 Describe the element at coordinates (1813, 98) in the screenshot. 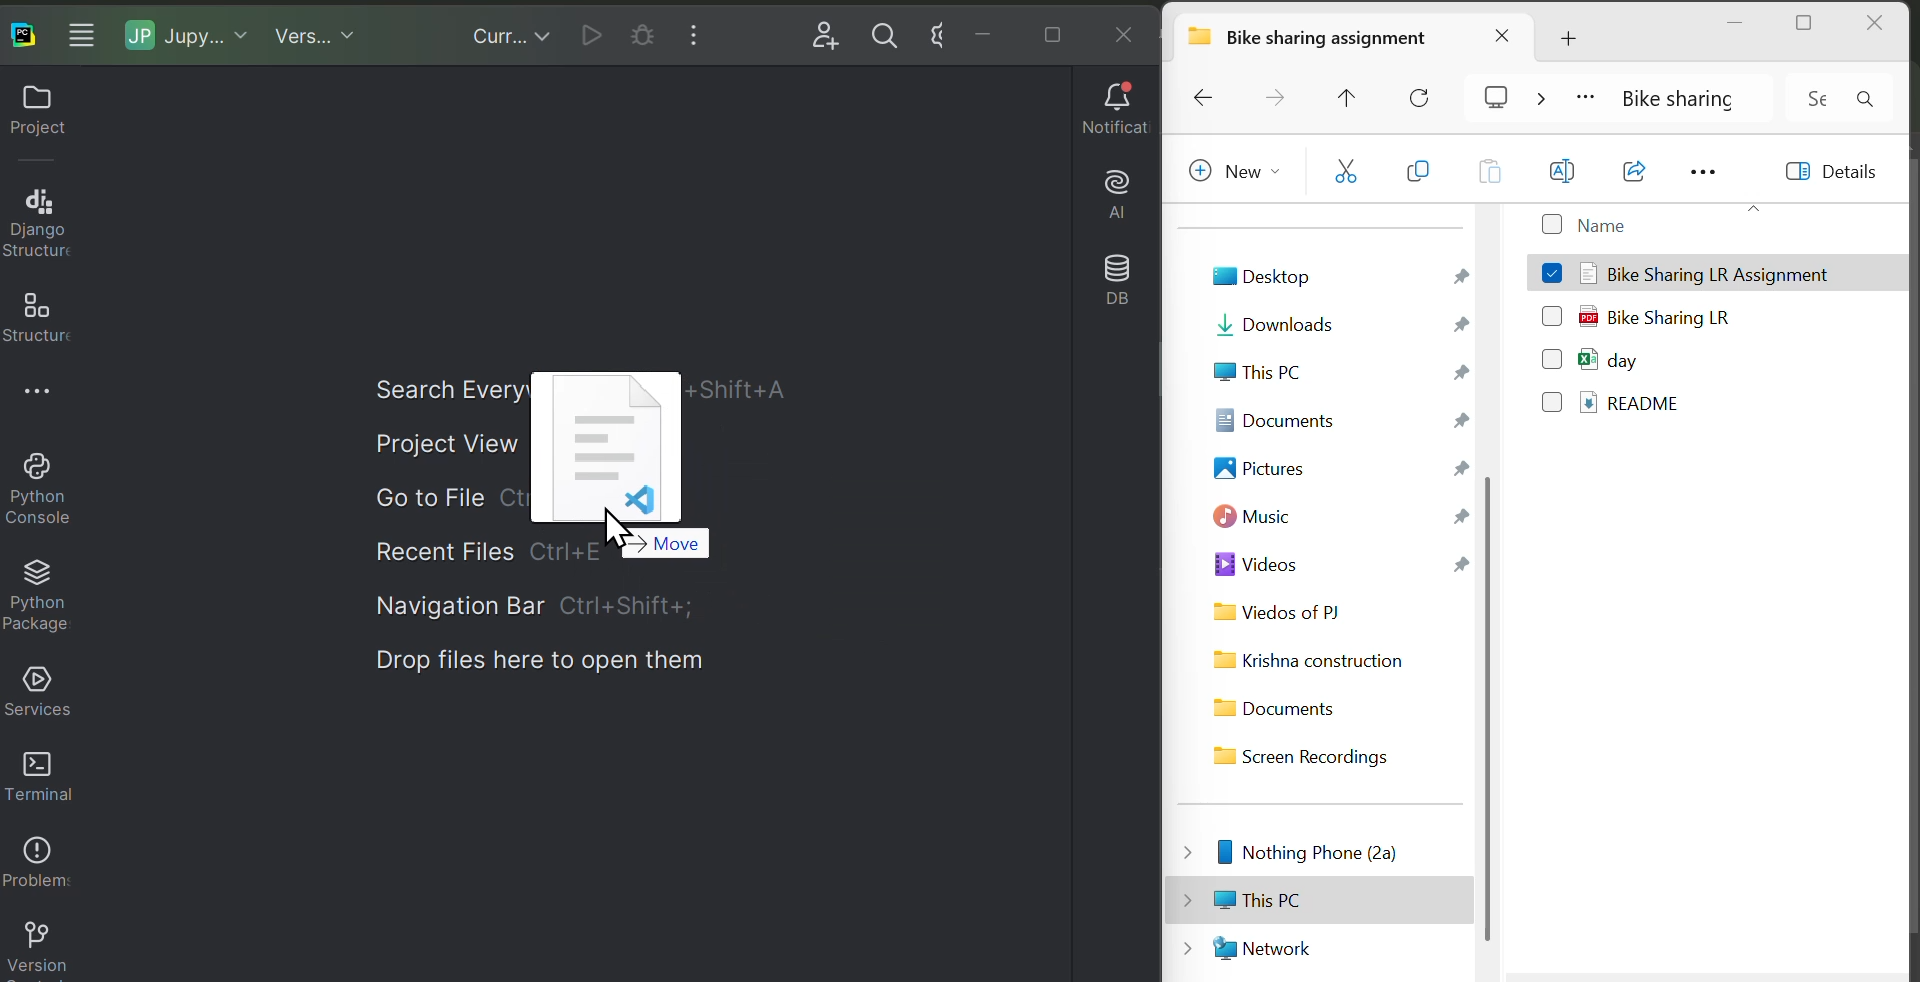

I see `` at that location.